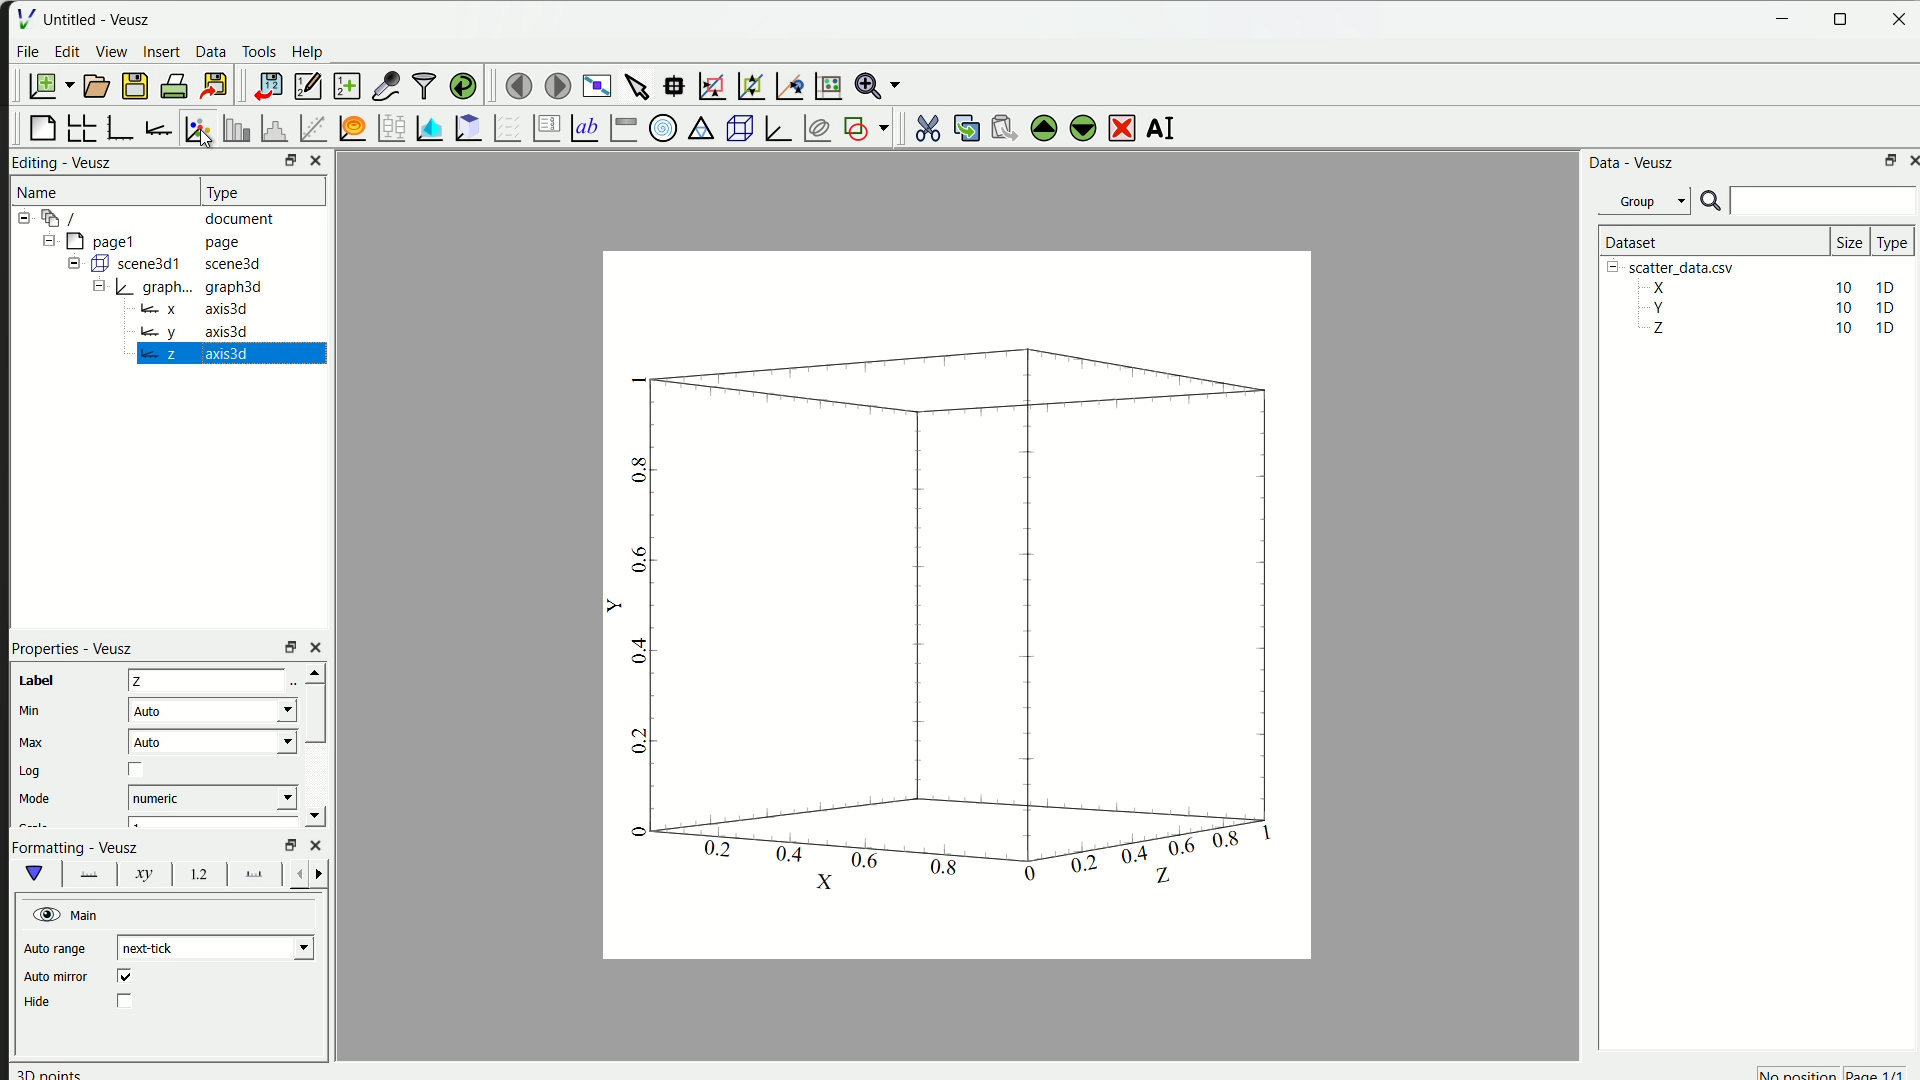 Image resolution: width=1920 pixels, height=1080 pixels. Describe the element at coordinates (221, 742) in the screenshot. I see `| Auto` at that location.